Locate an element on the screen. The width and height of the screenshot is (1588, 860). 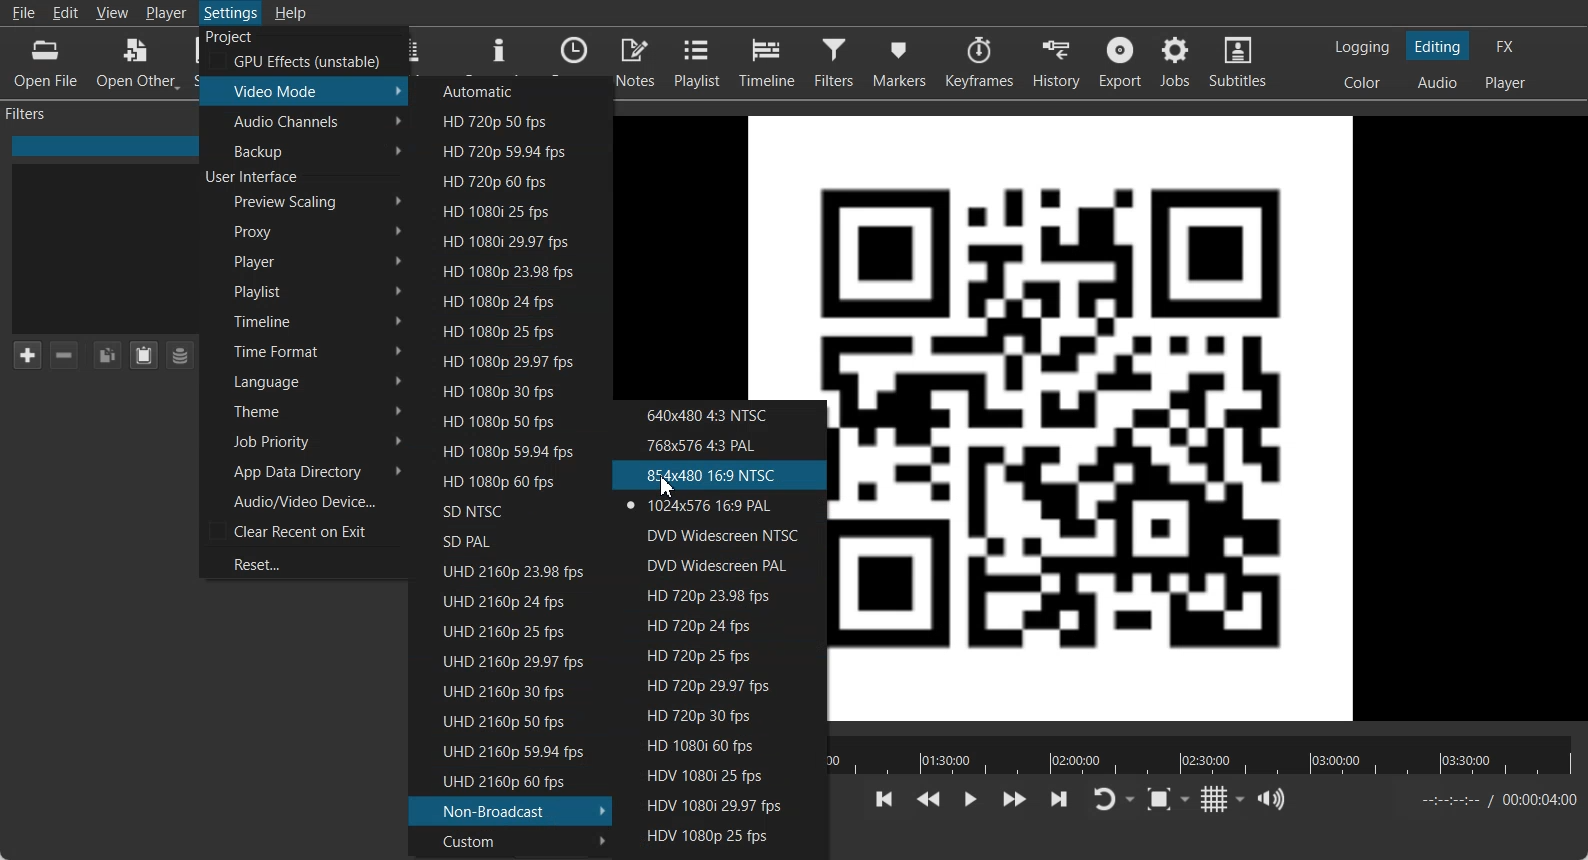
Switch to the Player only layout is located at coordinates (1507, 84).